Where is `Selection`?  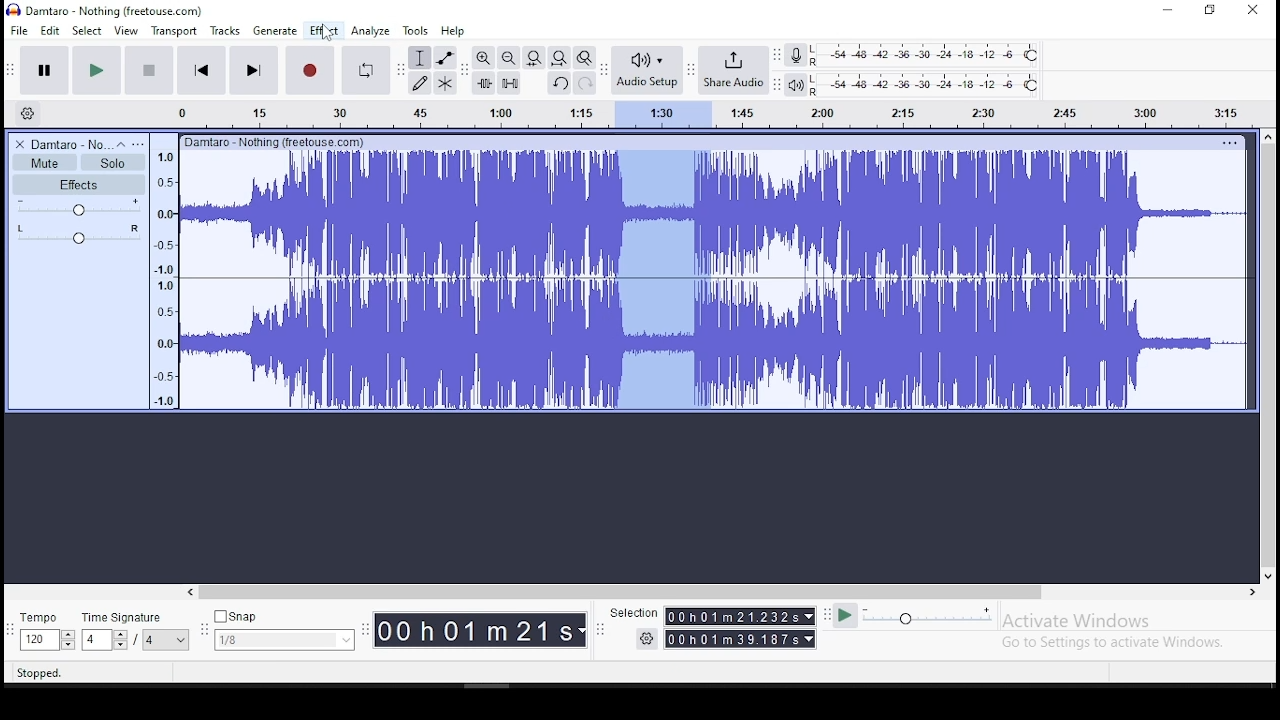
Selection is located at coordinates (632, 613).